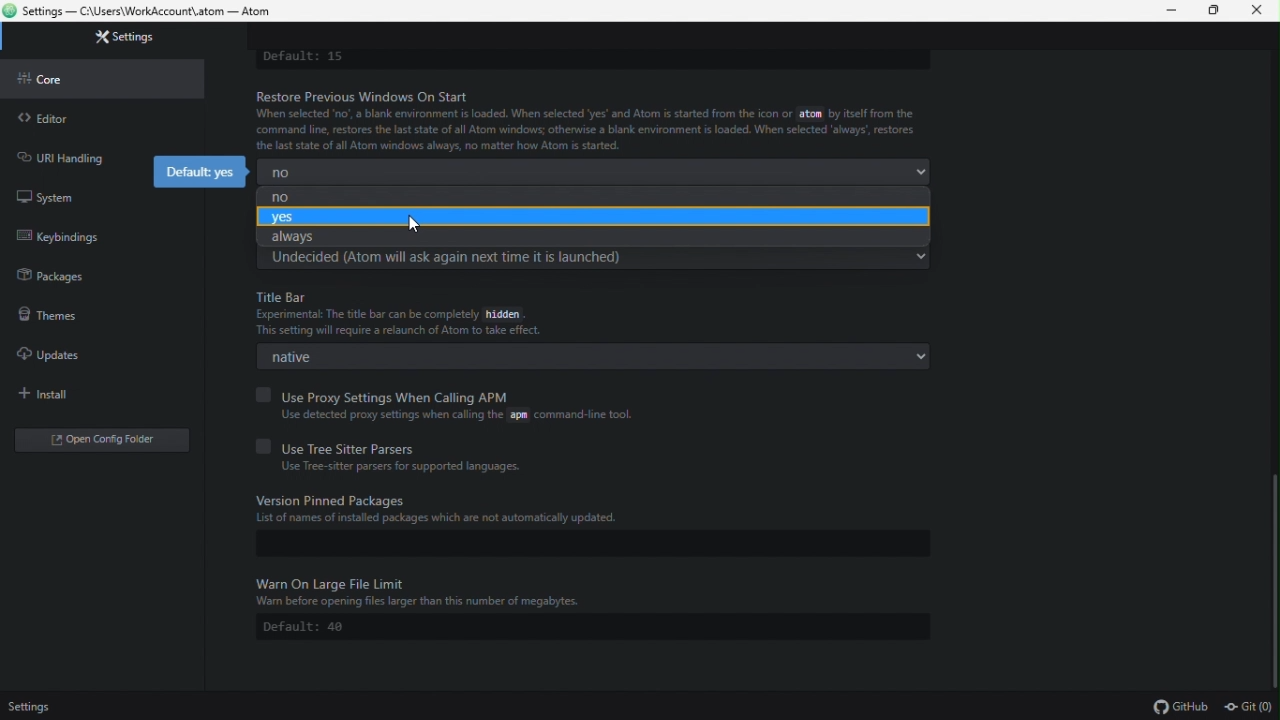  Describe the element at coordinates (79, 393) in the screenshot. I see `Install` at that location.